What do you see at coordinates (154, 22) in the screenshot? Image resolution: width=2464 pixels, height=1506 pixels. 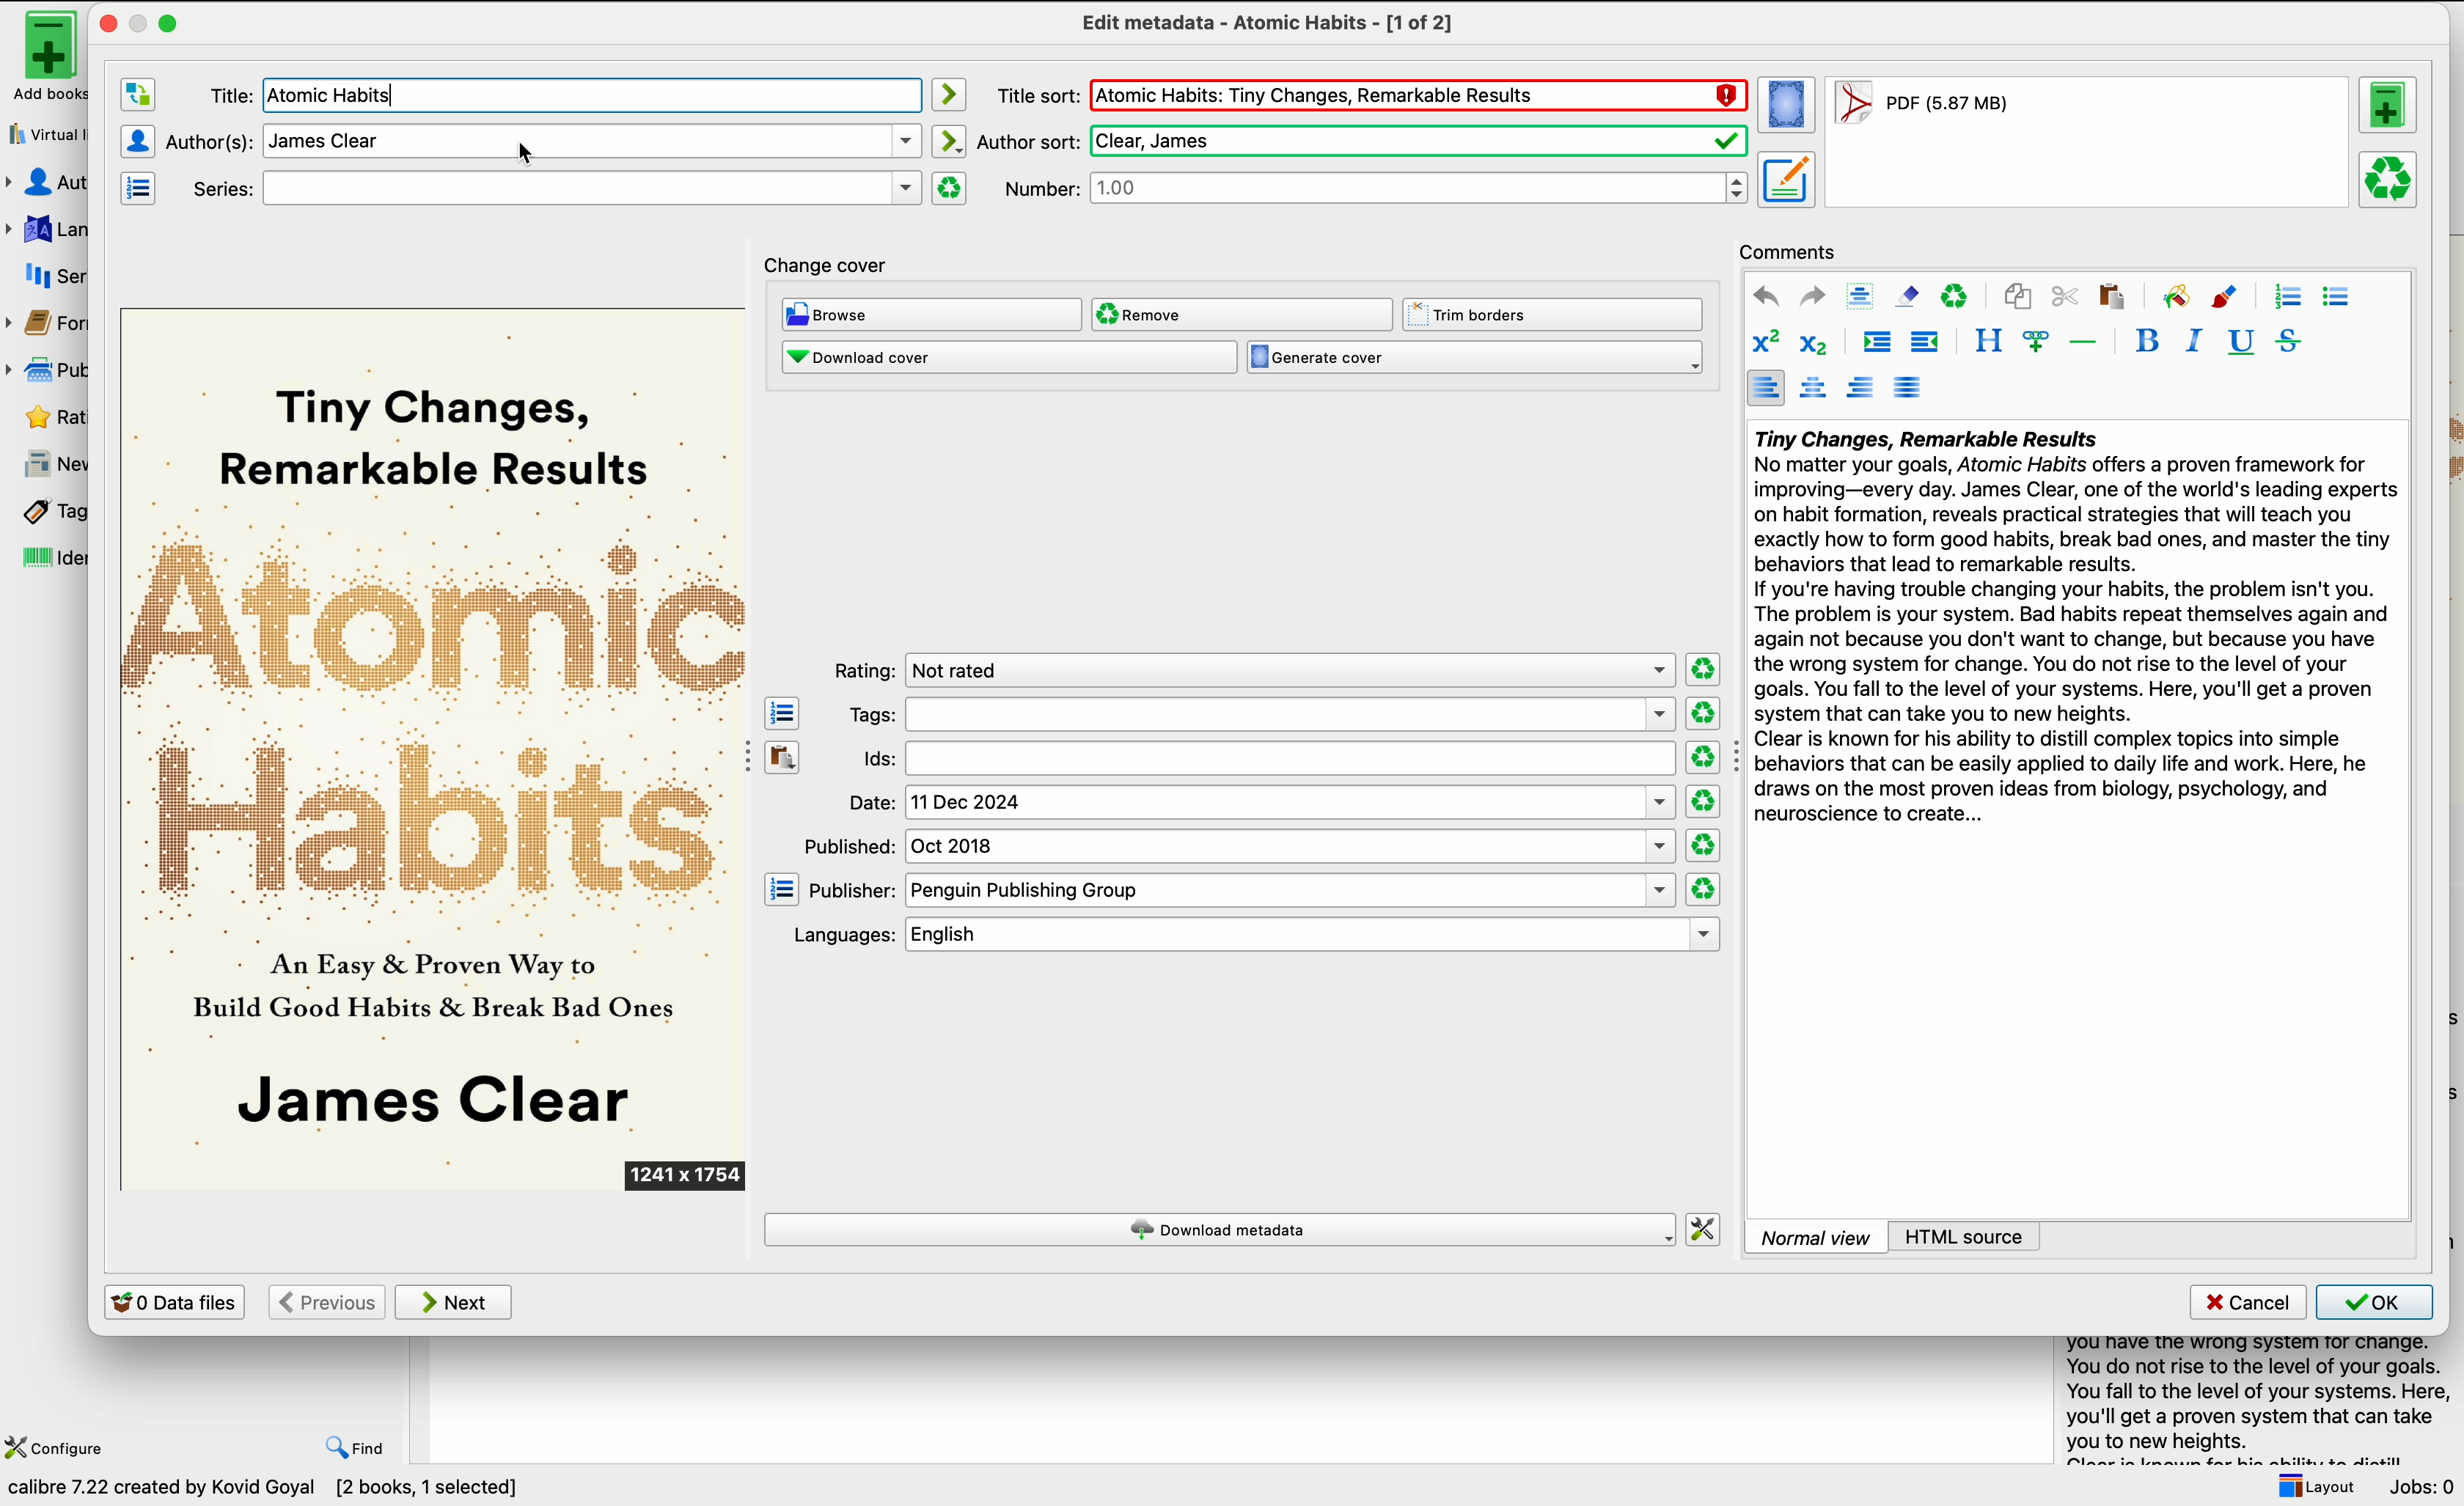 I see `maximize window` at bounding box center [154, 22].